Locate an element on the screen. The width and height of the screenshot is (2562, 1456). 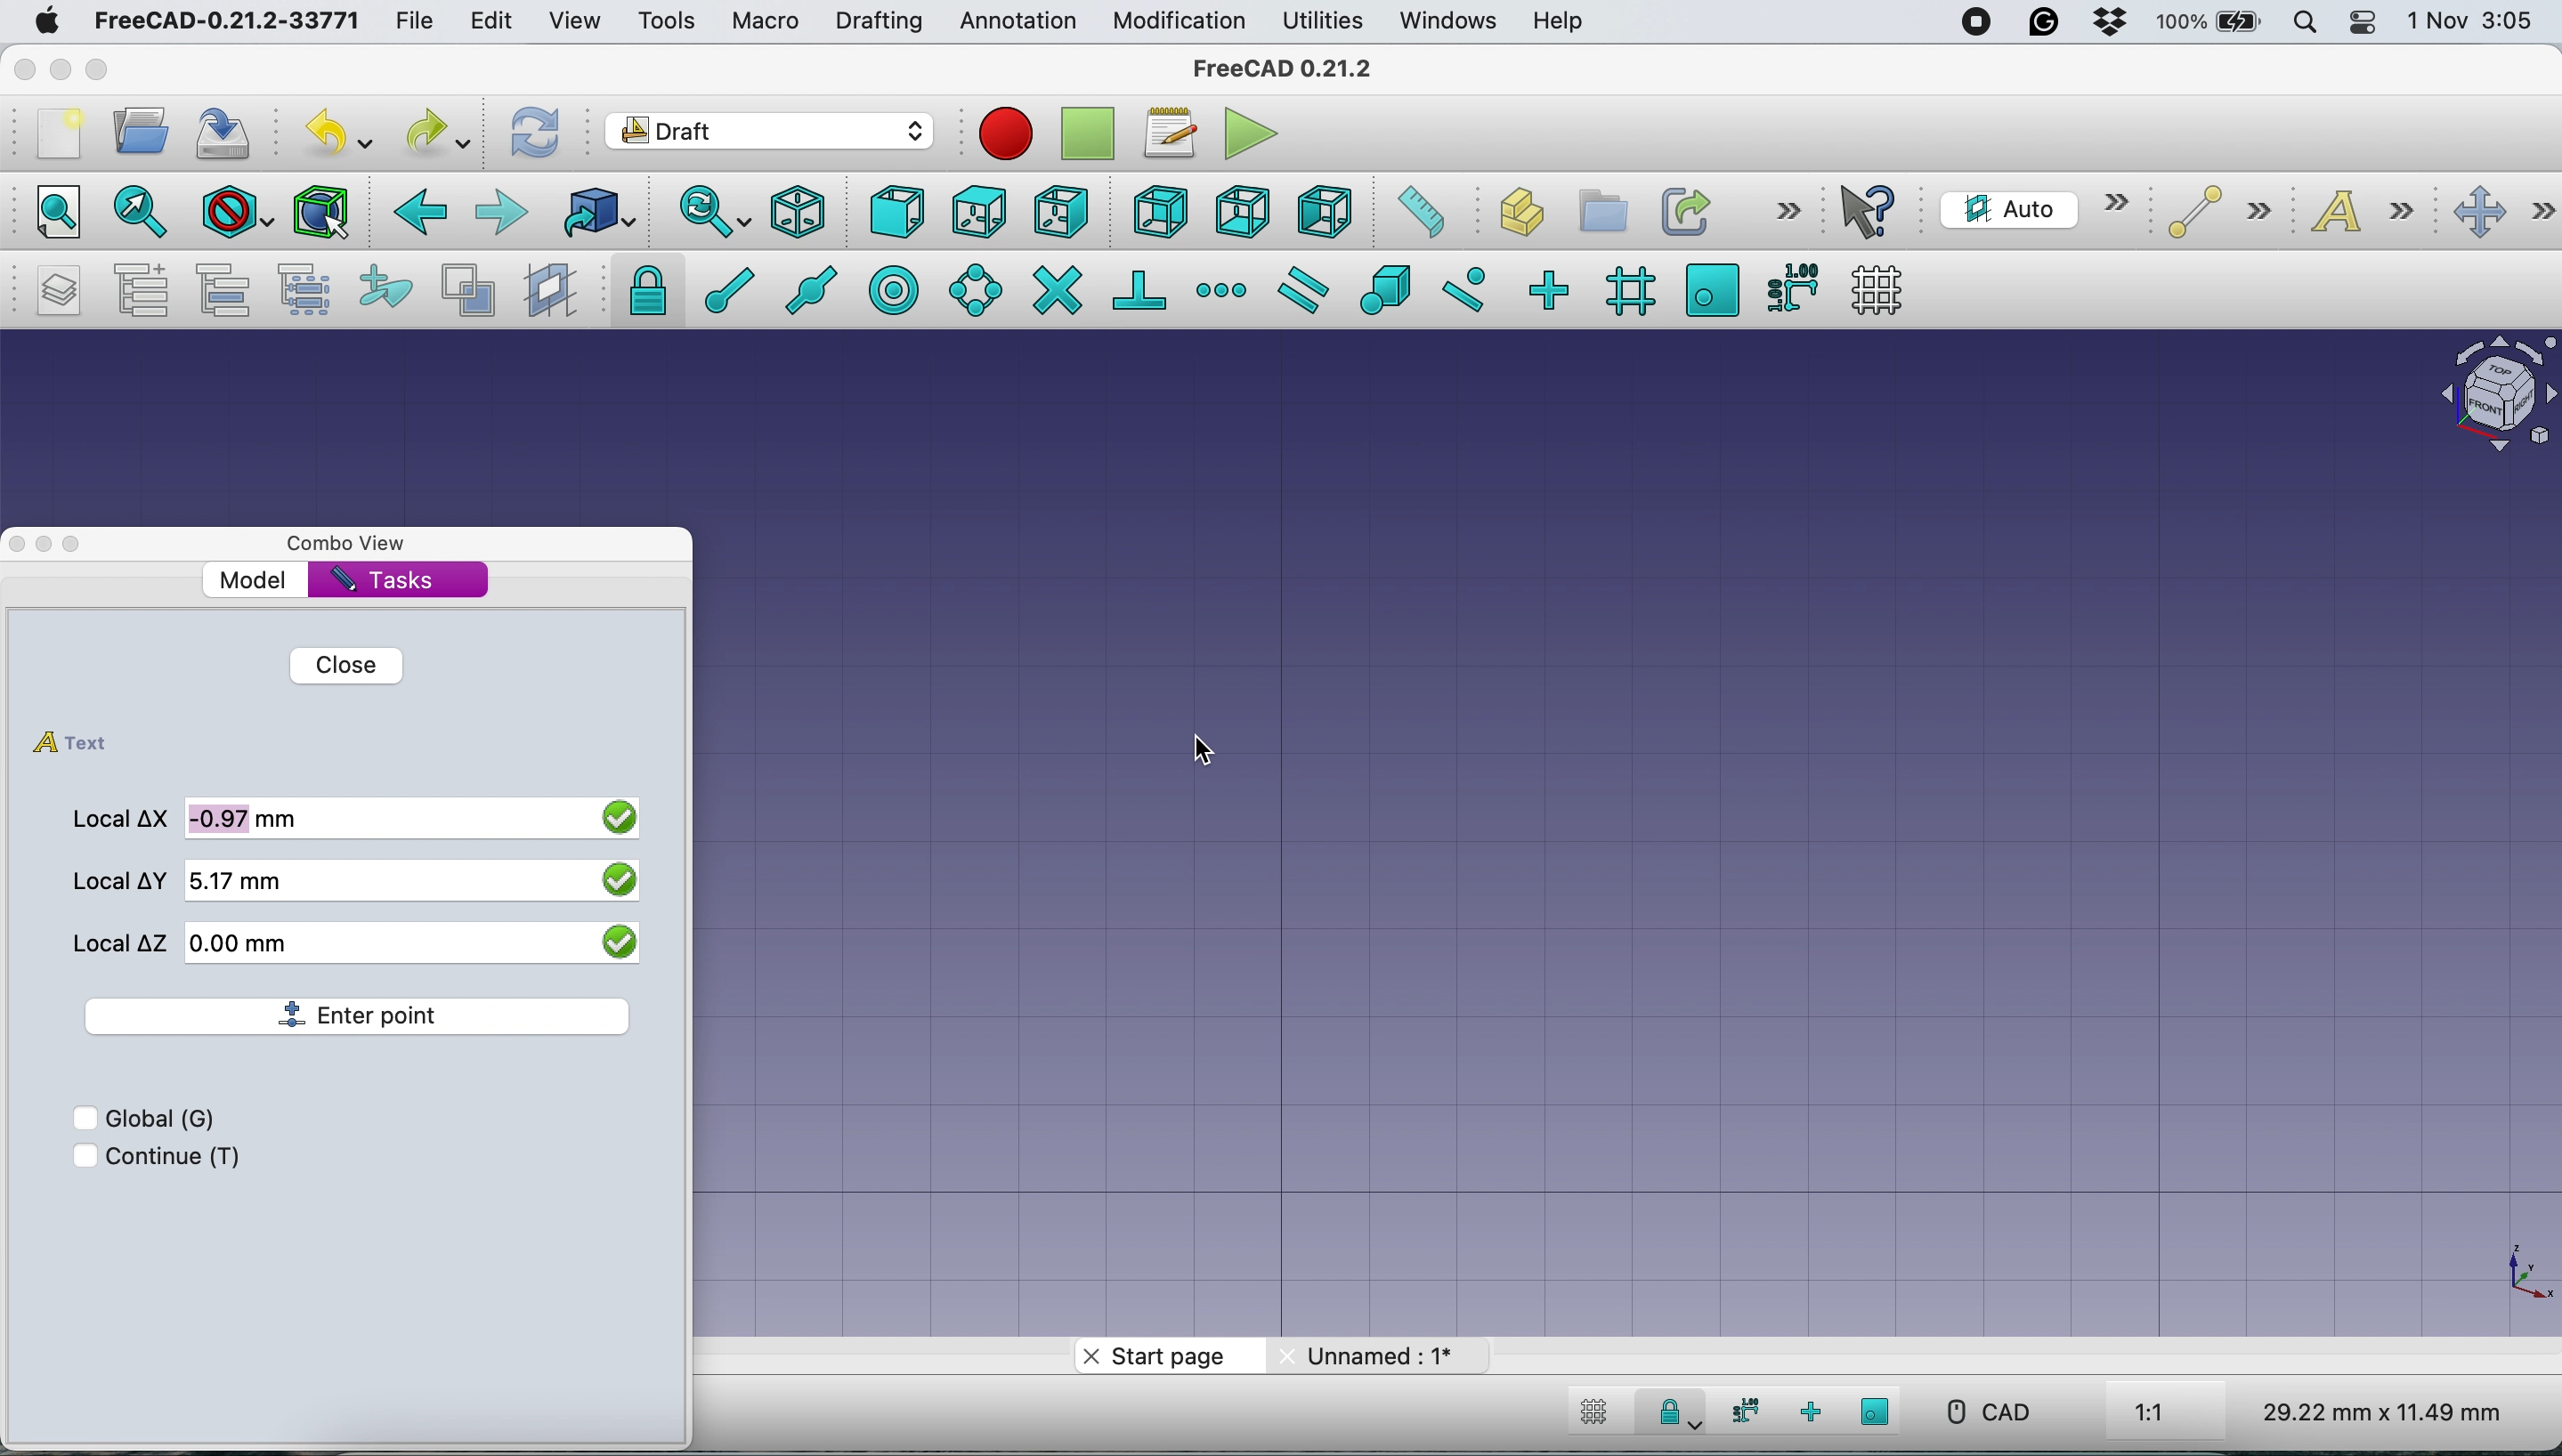
add to construction group is located at coordinates (383, 291).